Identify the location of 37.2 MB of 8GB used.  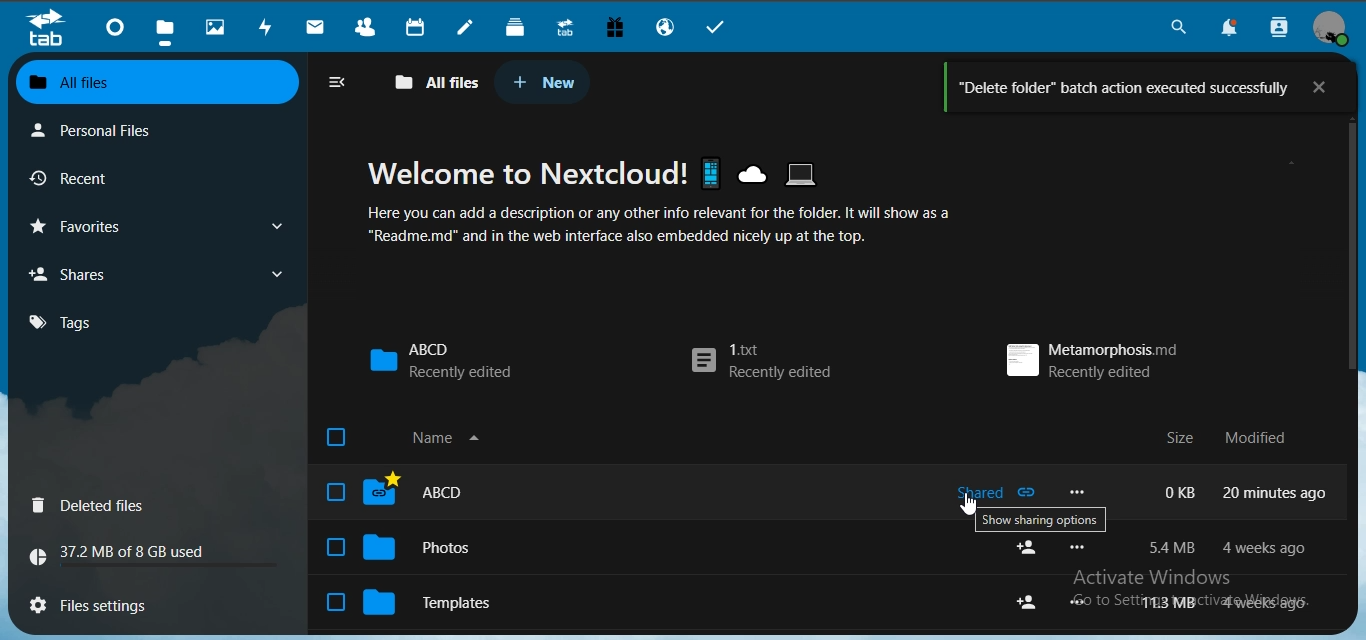
(158, 558).